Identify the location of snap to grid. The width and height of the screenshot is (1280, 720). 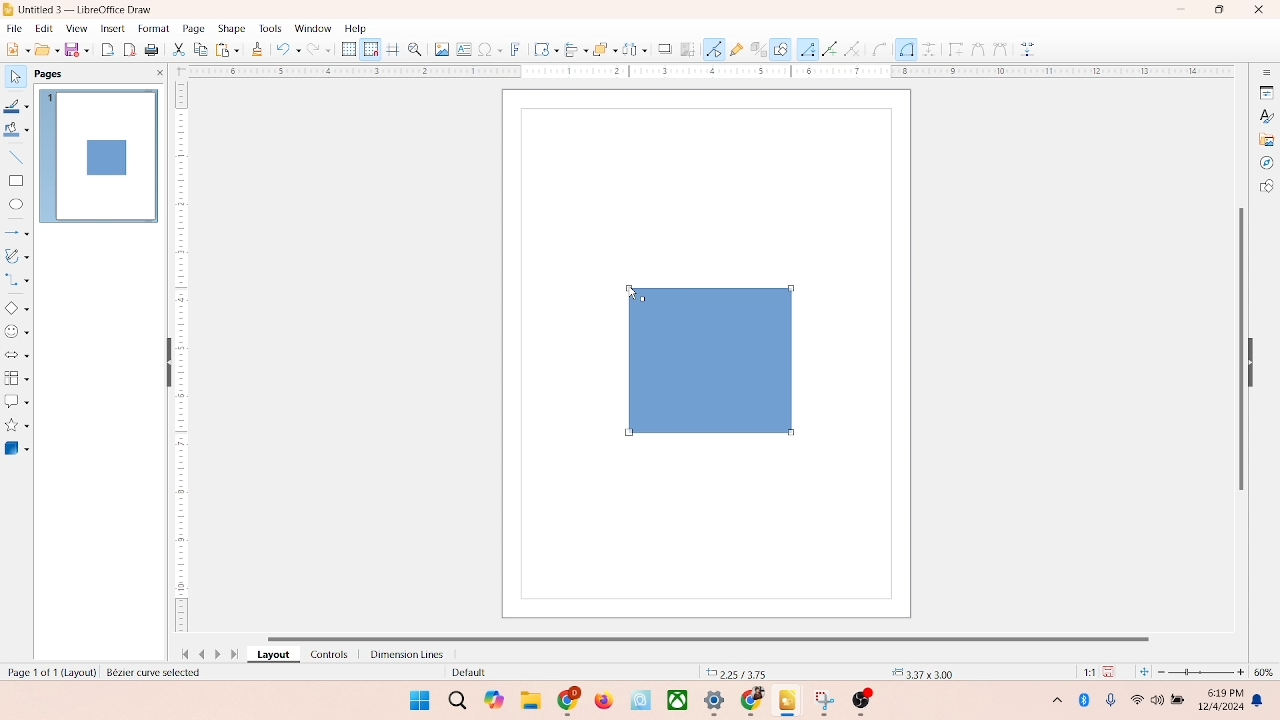
(368, 49).